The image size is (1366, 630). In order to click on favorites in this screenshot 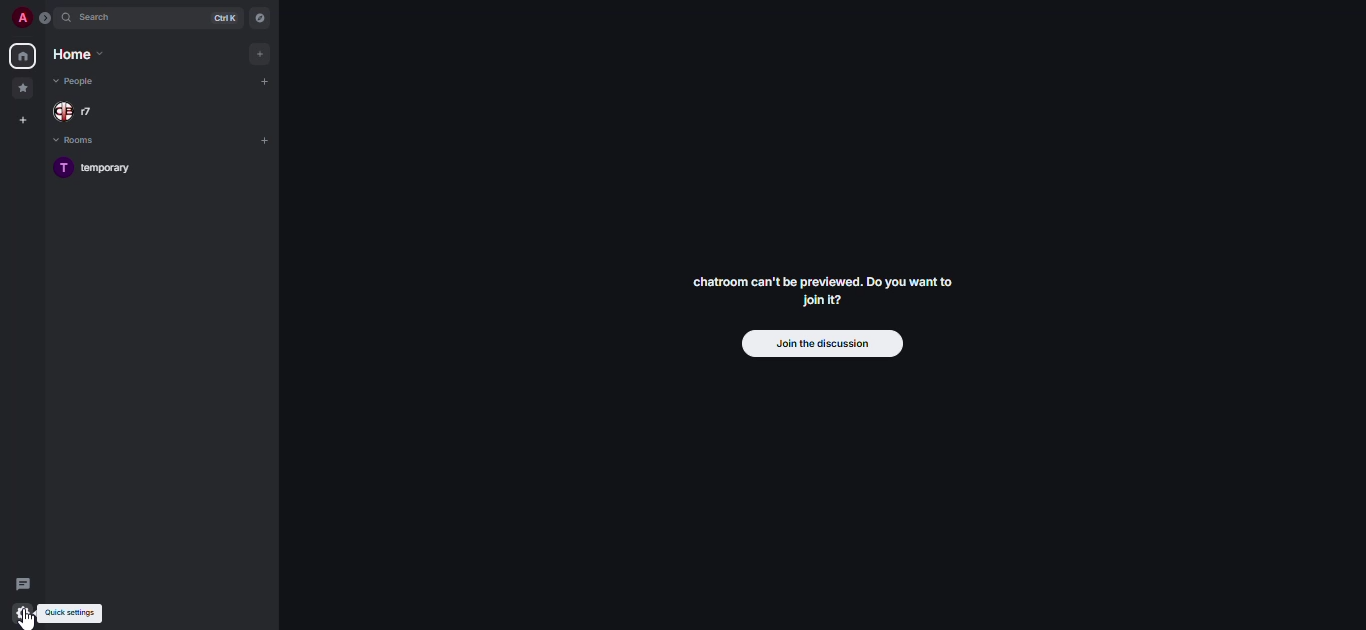, I will do `click(23, 87)`.